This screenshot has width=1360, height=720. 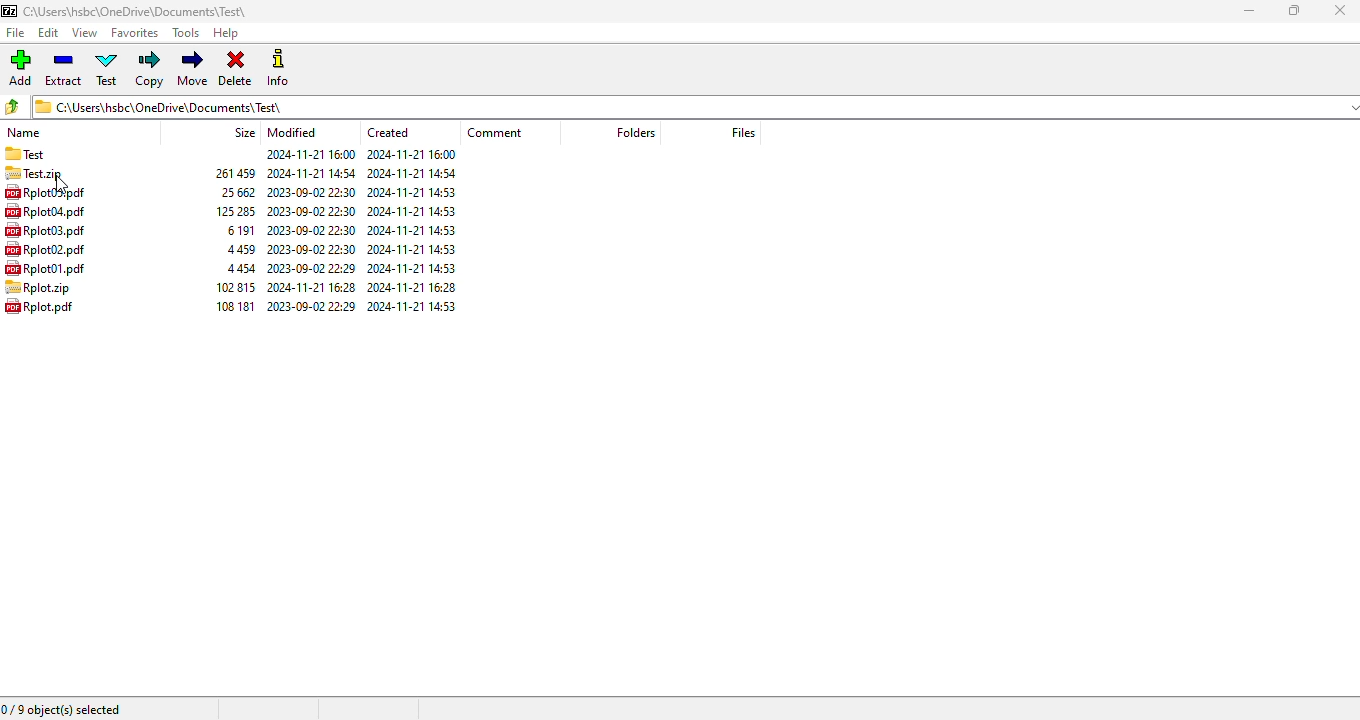 What do you see at coordinates (246, 132) in the screenshot?
I see `size` at bounding box center [246, 132].